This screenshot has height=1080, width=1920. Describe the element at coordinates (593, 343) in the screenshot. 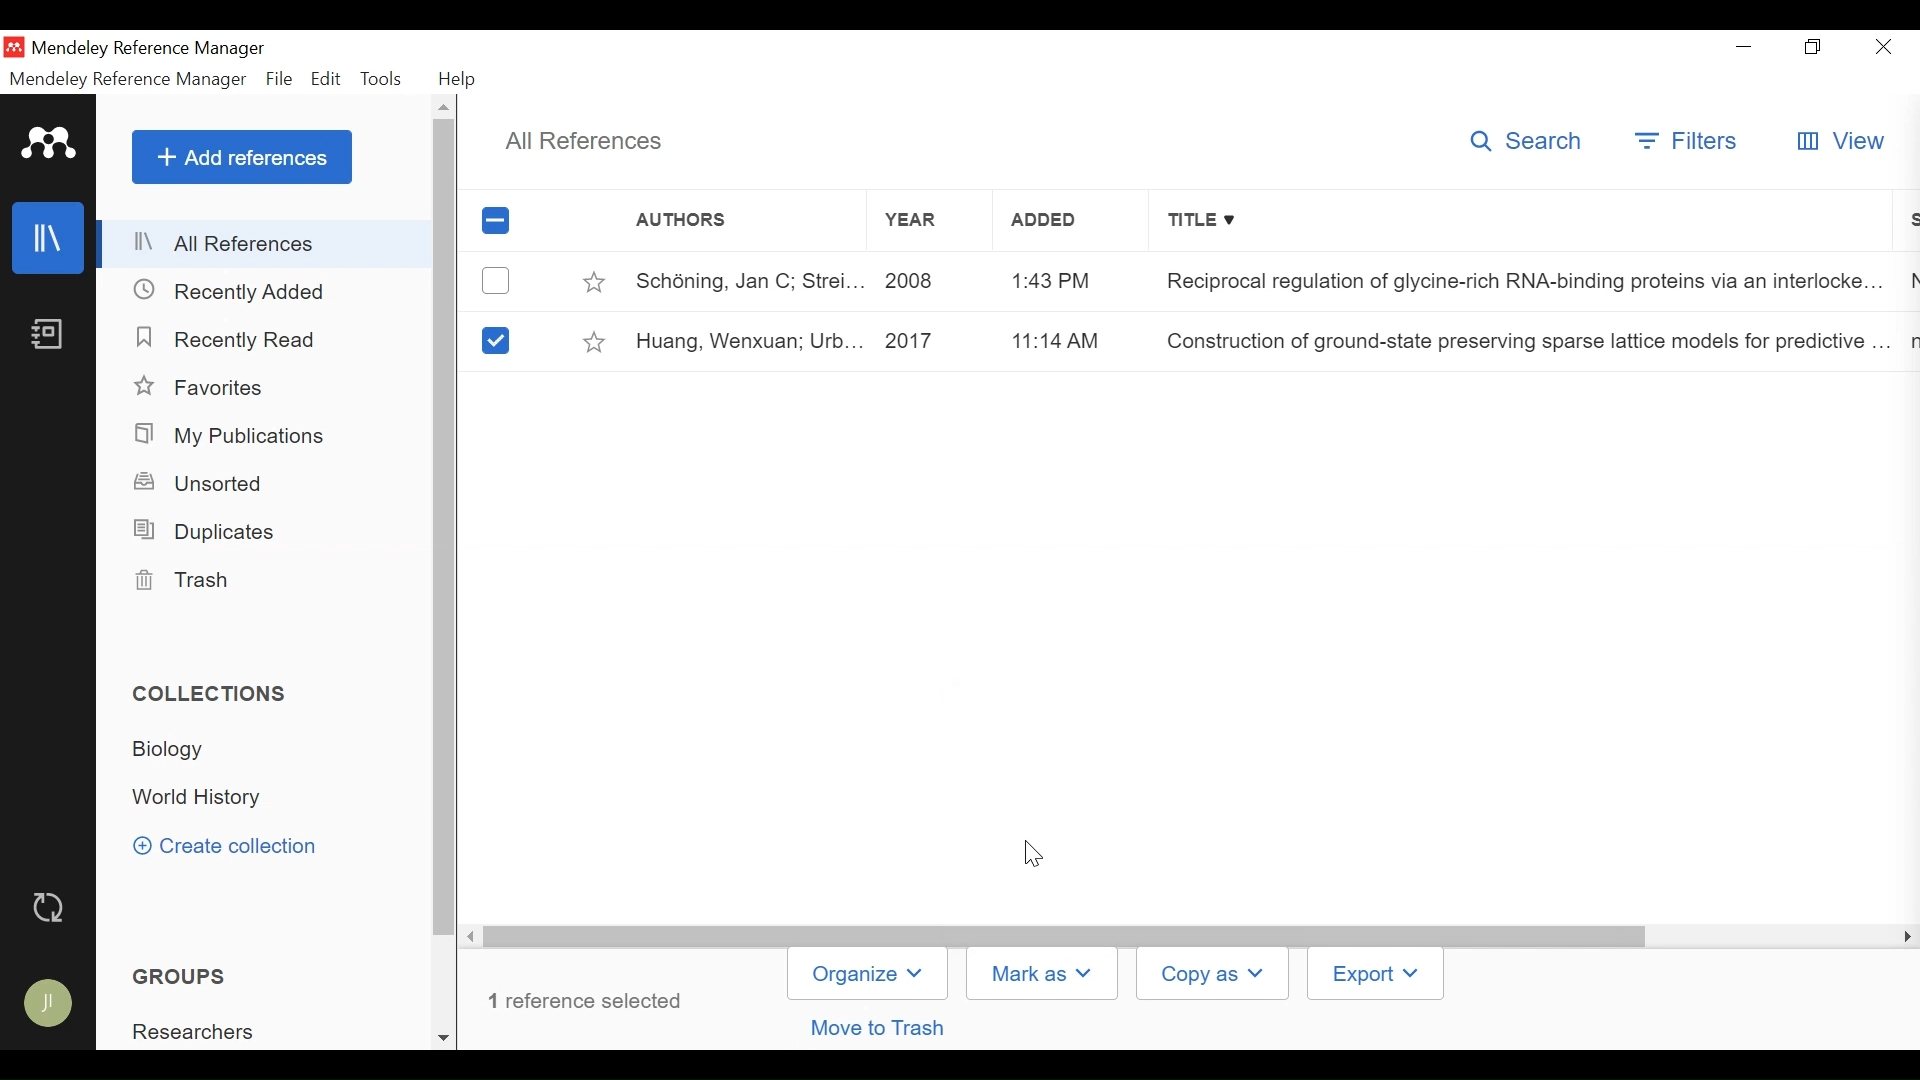

I see `Toggle Favorites` at that location.